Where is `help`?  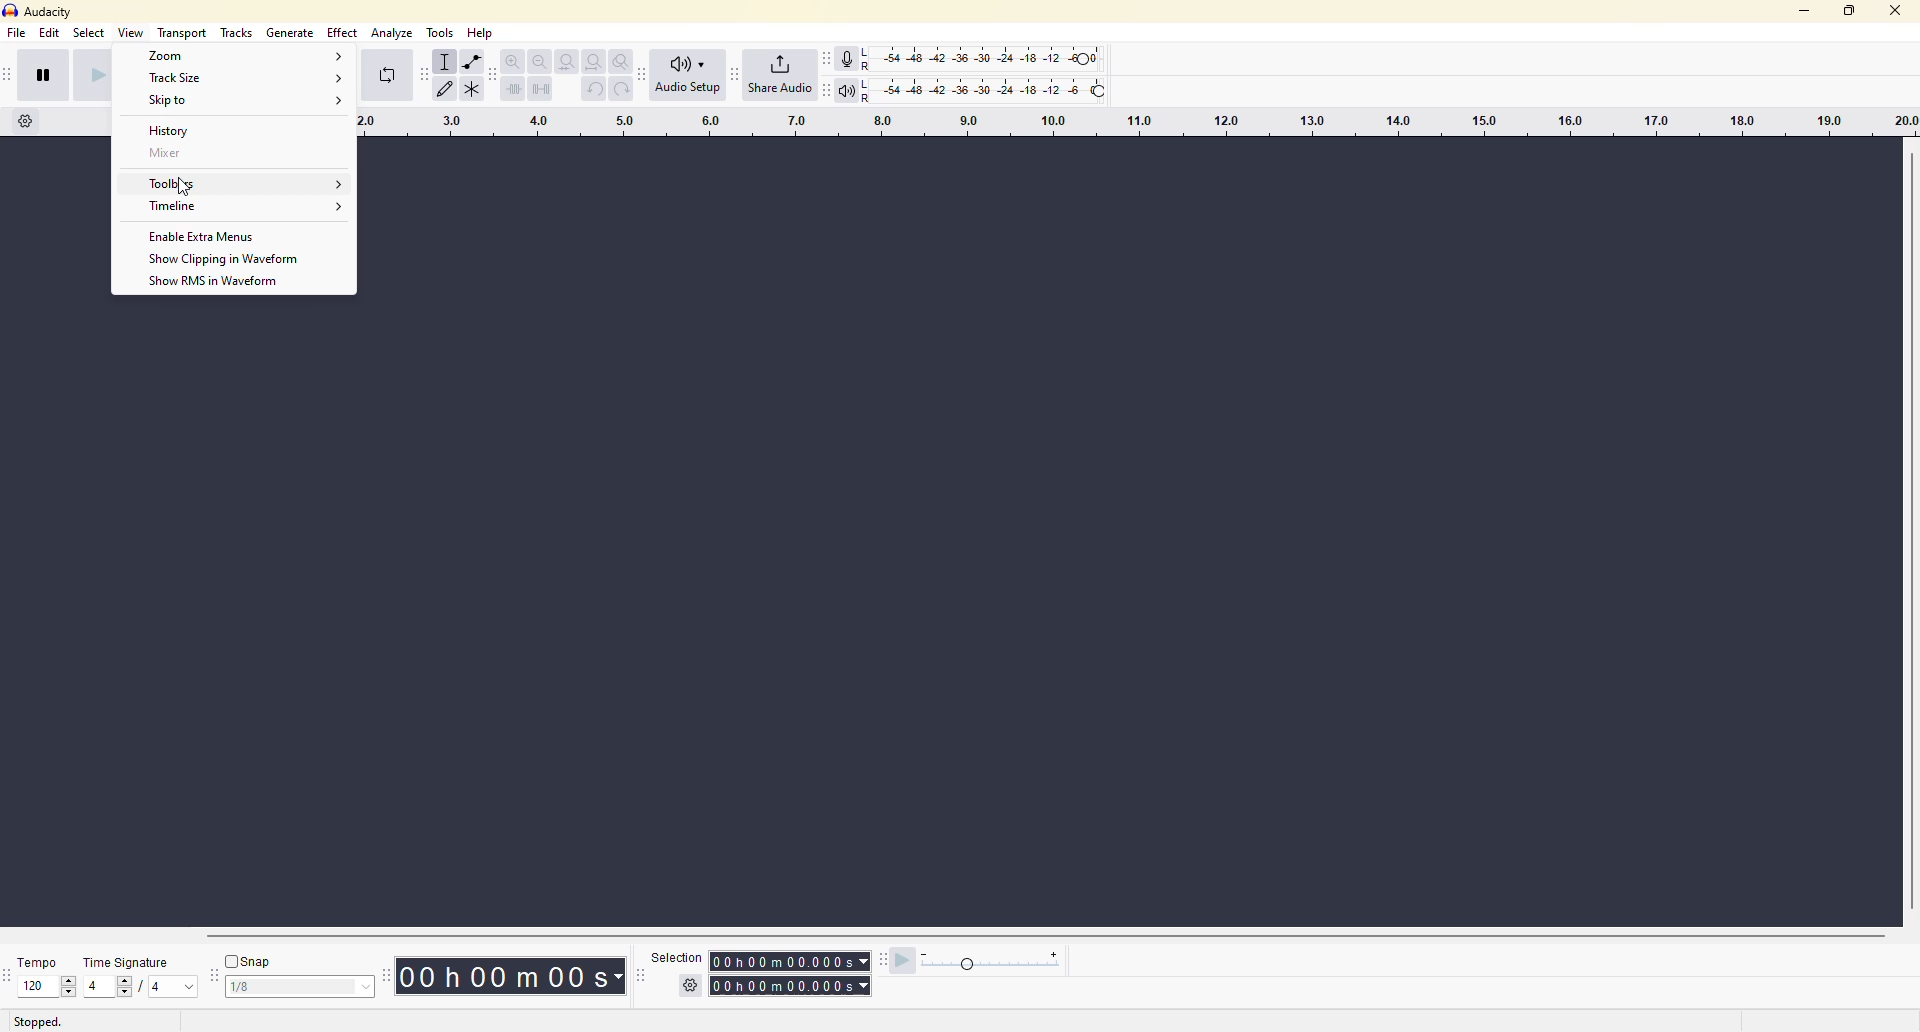
help is located at coordinates (481, 33).